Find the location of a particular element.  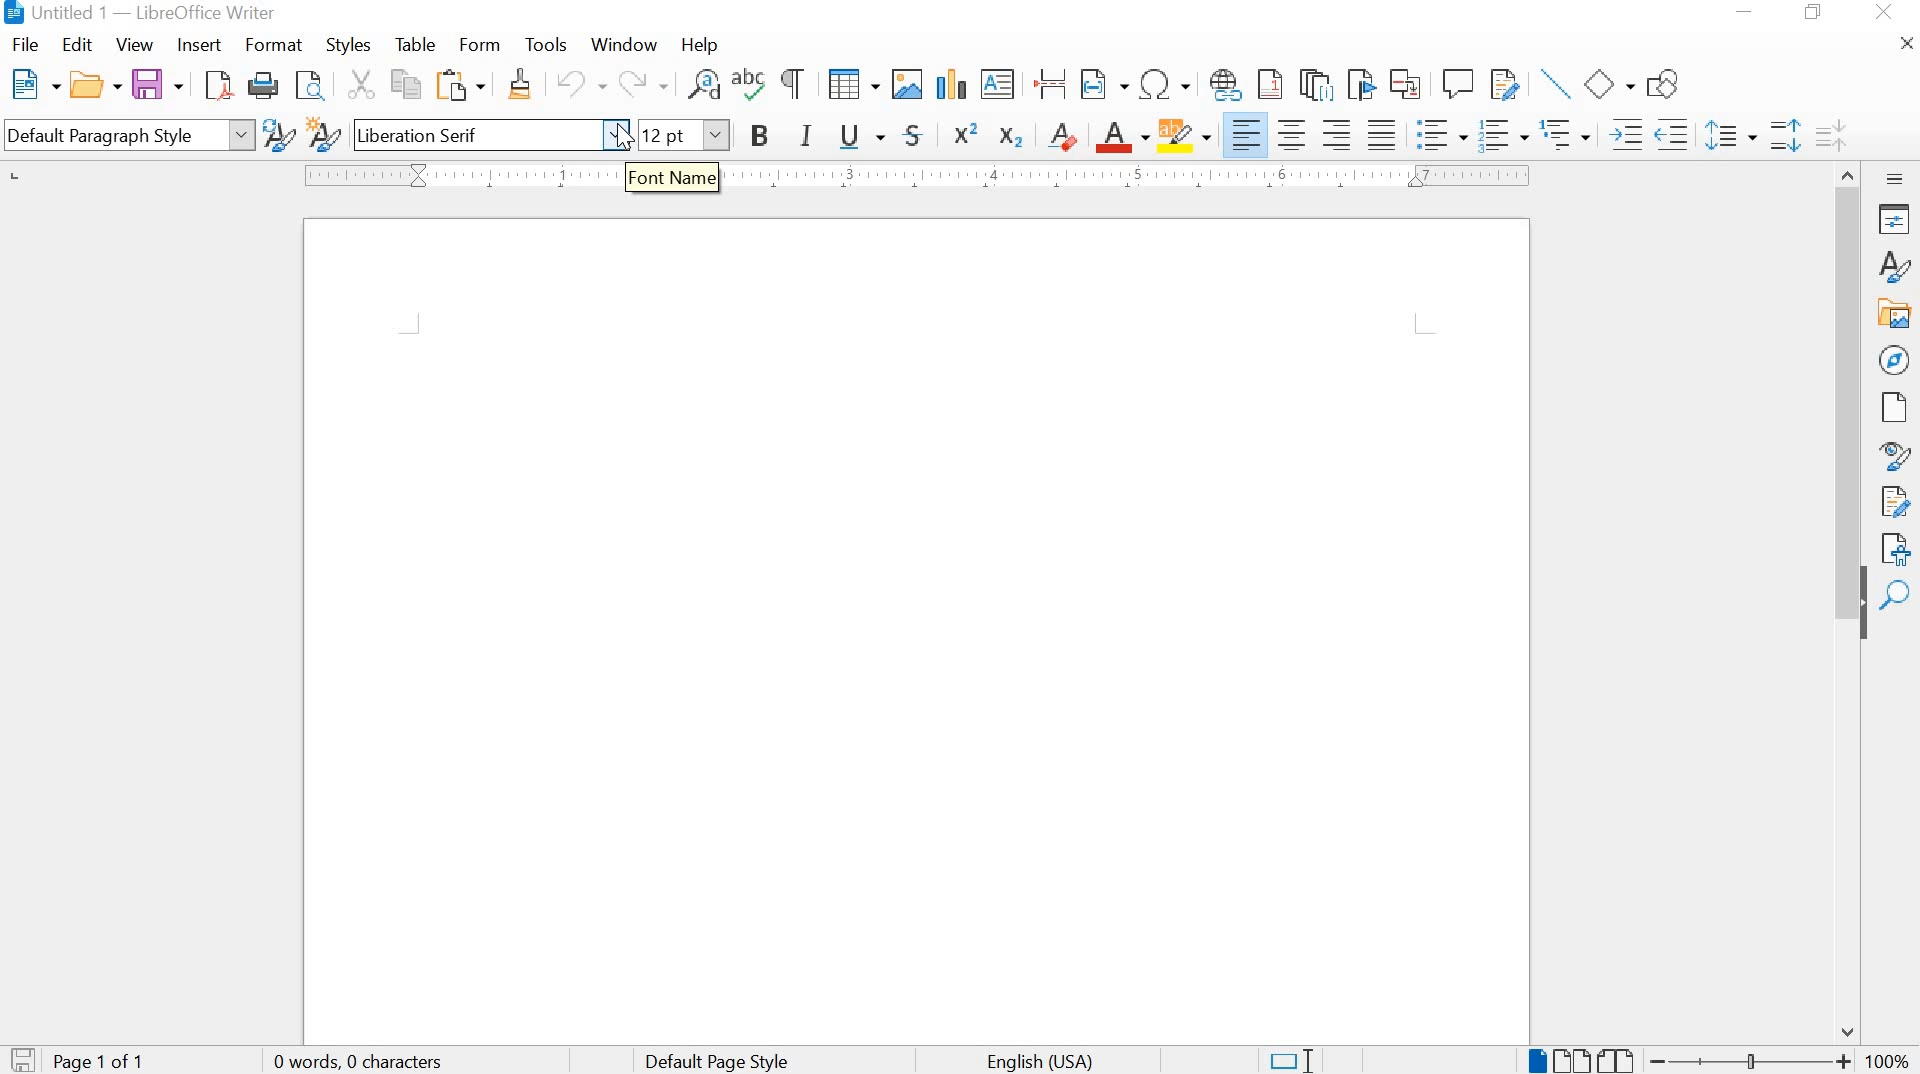

FILE is located at coordinates (28, 45).